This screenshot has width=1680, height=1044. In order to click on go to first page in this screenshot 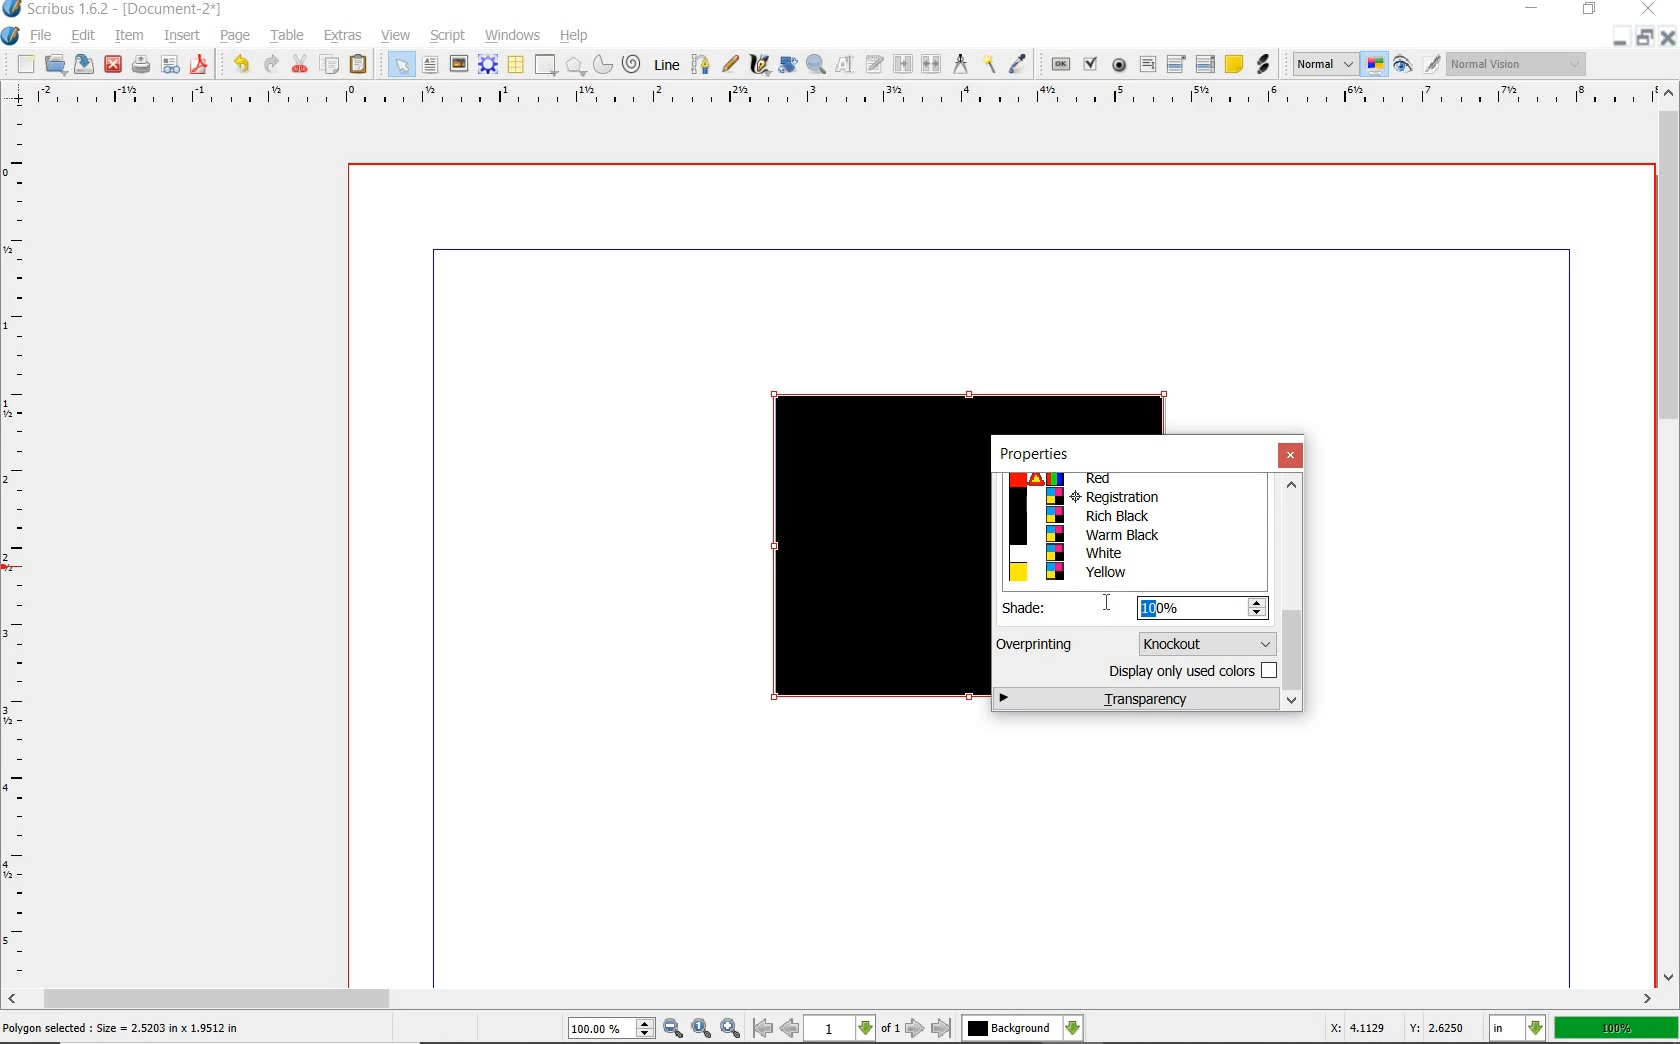, I will do `click(762, 1030)`.